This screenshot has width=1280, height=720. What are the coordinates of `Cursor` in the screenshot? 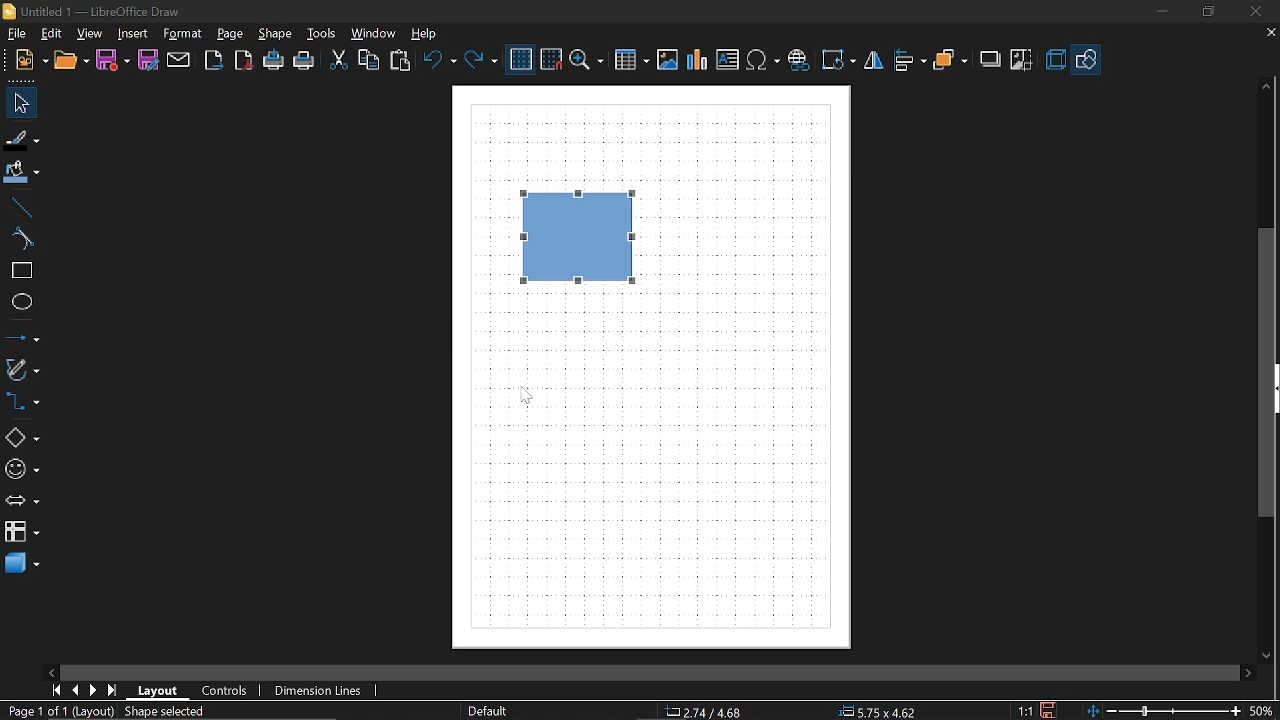 It's located at (531, 395).